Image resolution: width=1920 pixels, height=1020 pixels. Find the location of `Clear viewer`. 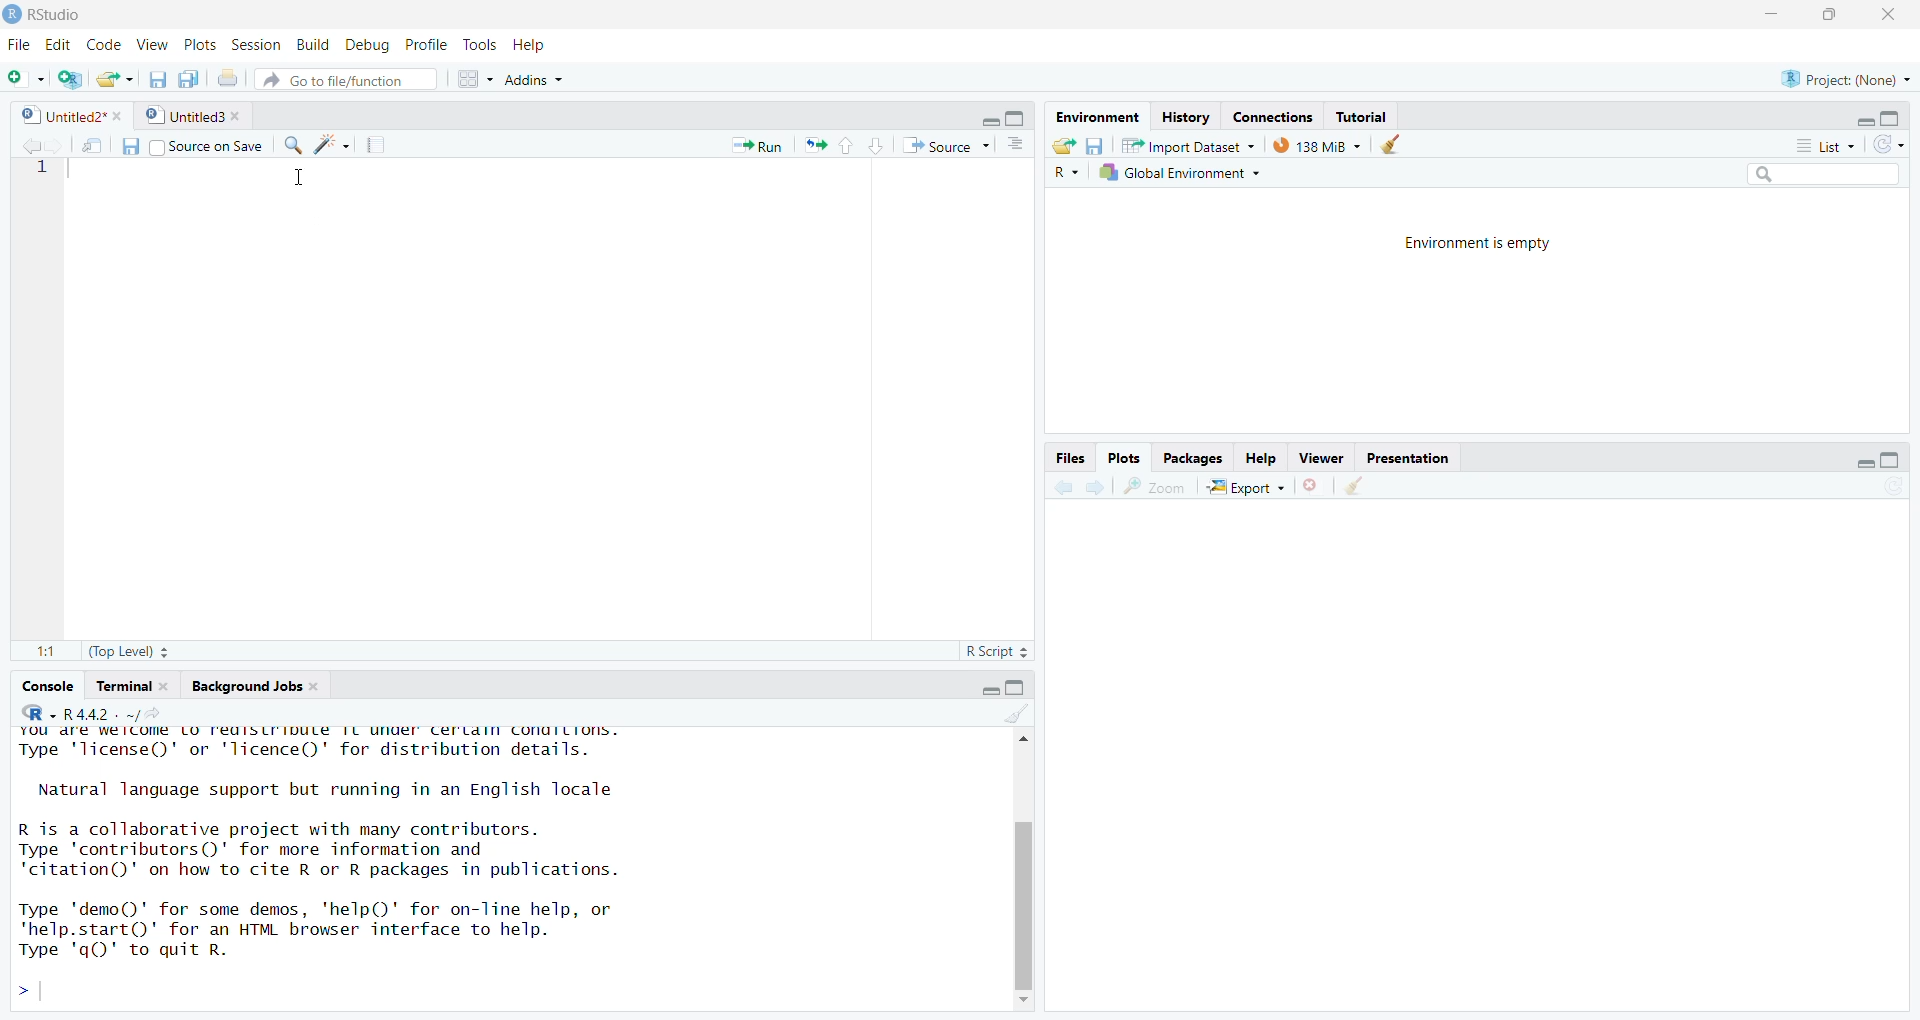

Clear viewer is located at coordinates (1366, 487).